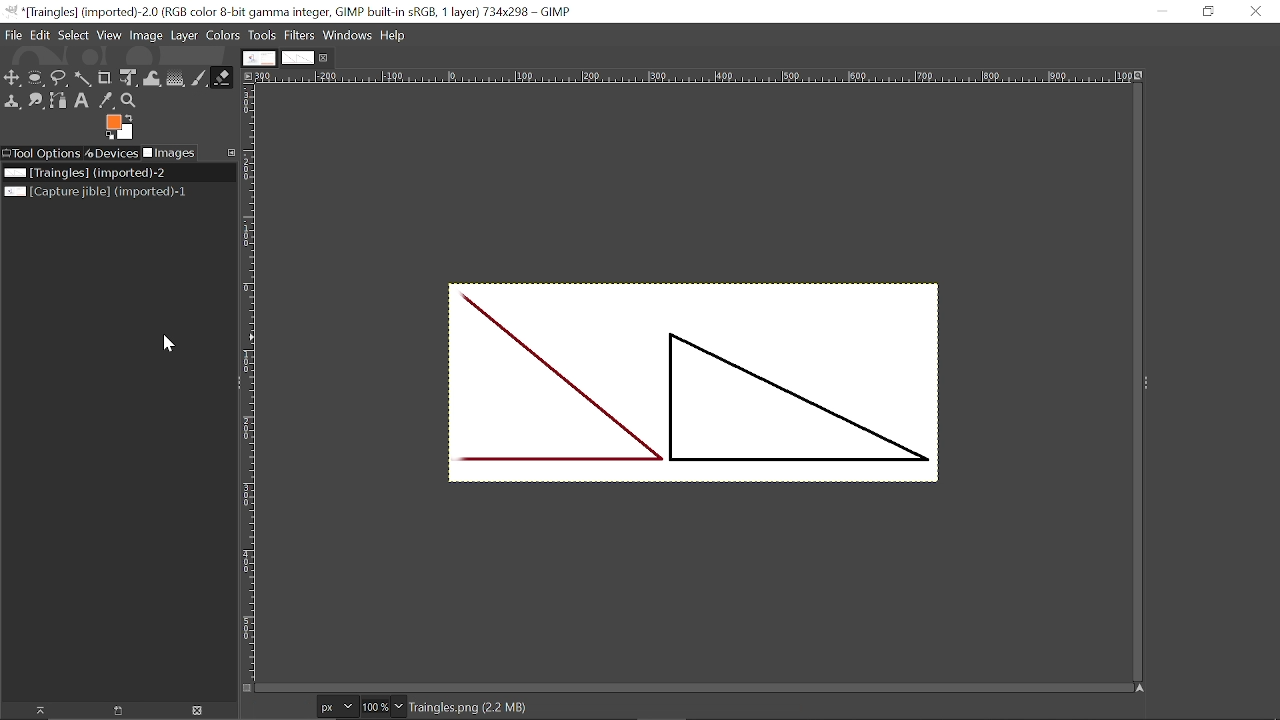  Describe the element at coordinates (72, 35) in the screenshot. I see `Select` at that location.